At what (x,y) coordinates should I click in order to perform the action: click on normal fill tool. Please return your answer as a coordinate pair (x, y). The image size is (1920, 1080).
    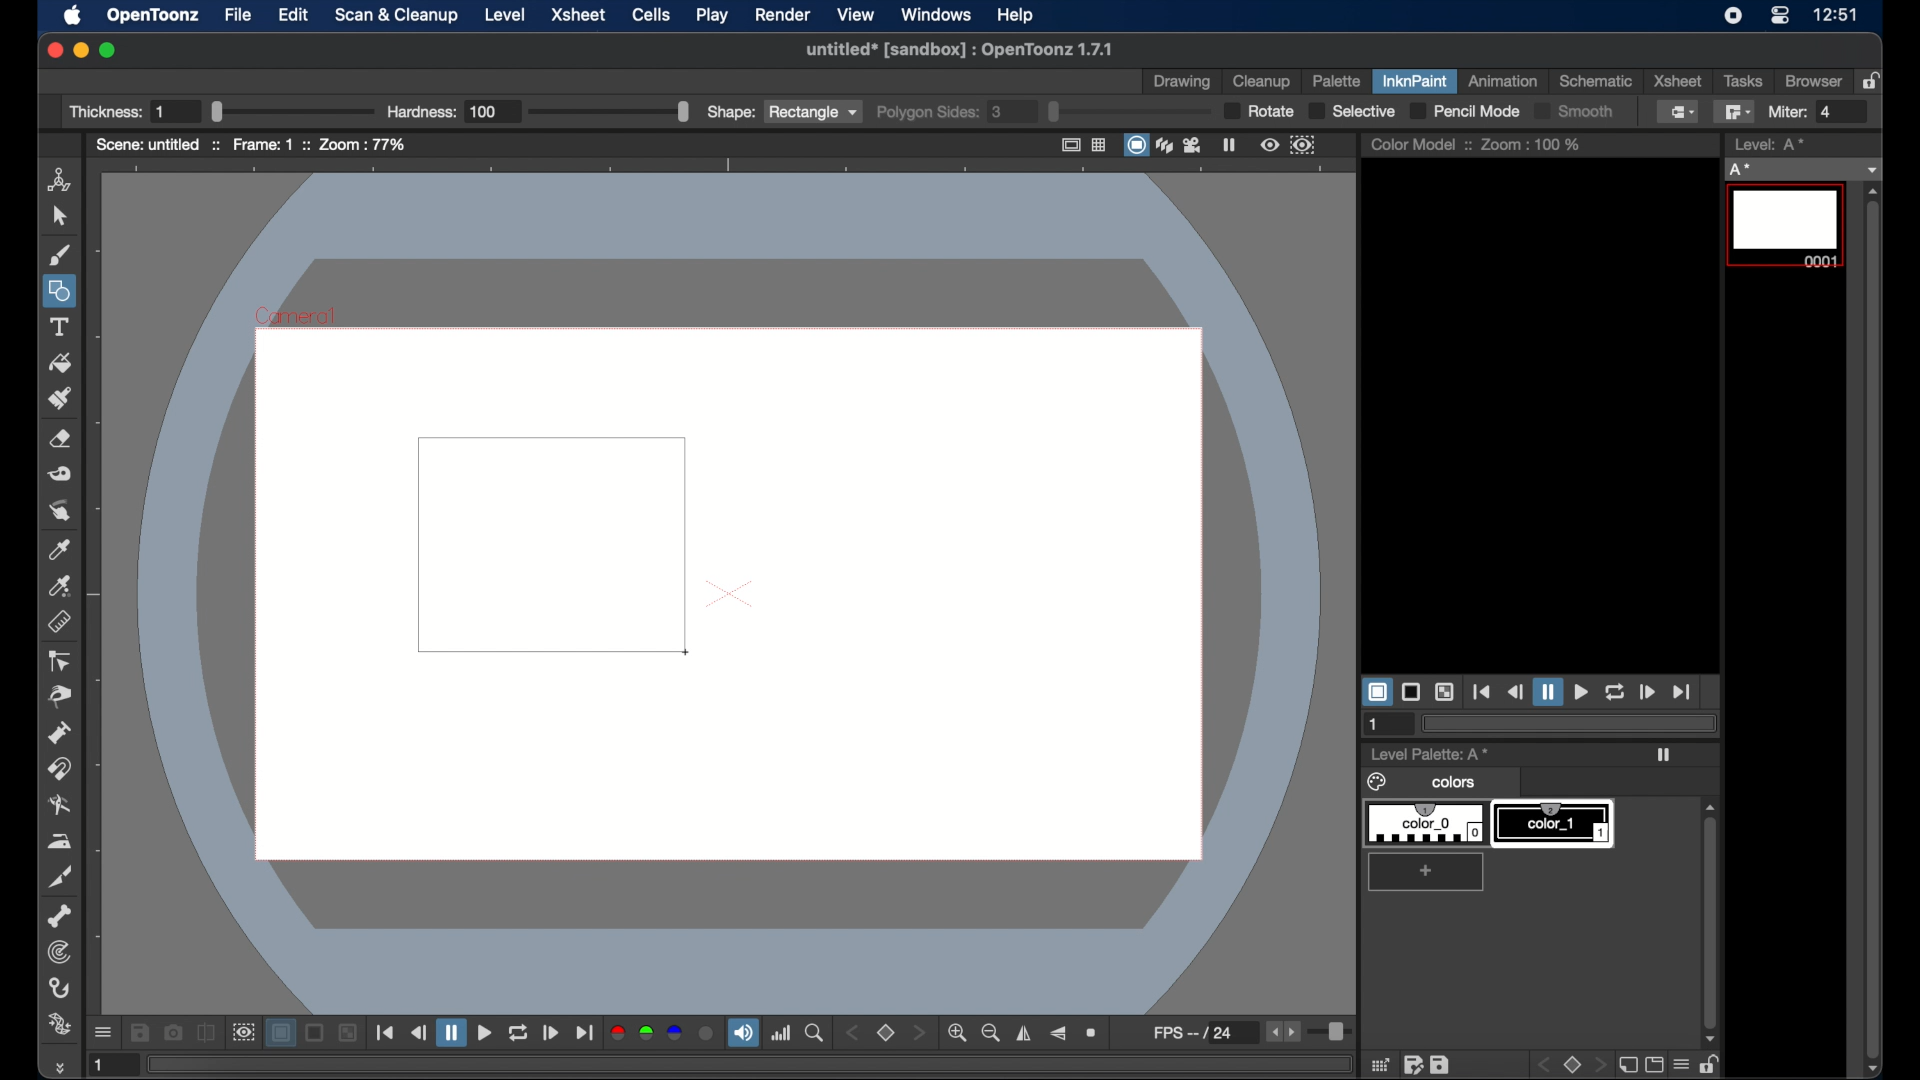
    Looking at the image, I should click on (1680, 112).